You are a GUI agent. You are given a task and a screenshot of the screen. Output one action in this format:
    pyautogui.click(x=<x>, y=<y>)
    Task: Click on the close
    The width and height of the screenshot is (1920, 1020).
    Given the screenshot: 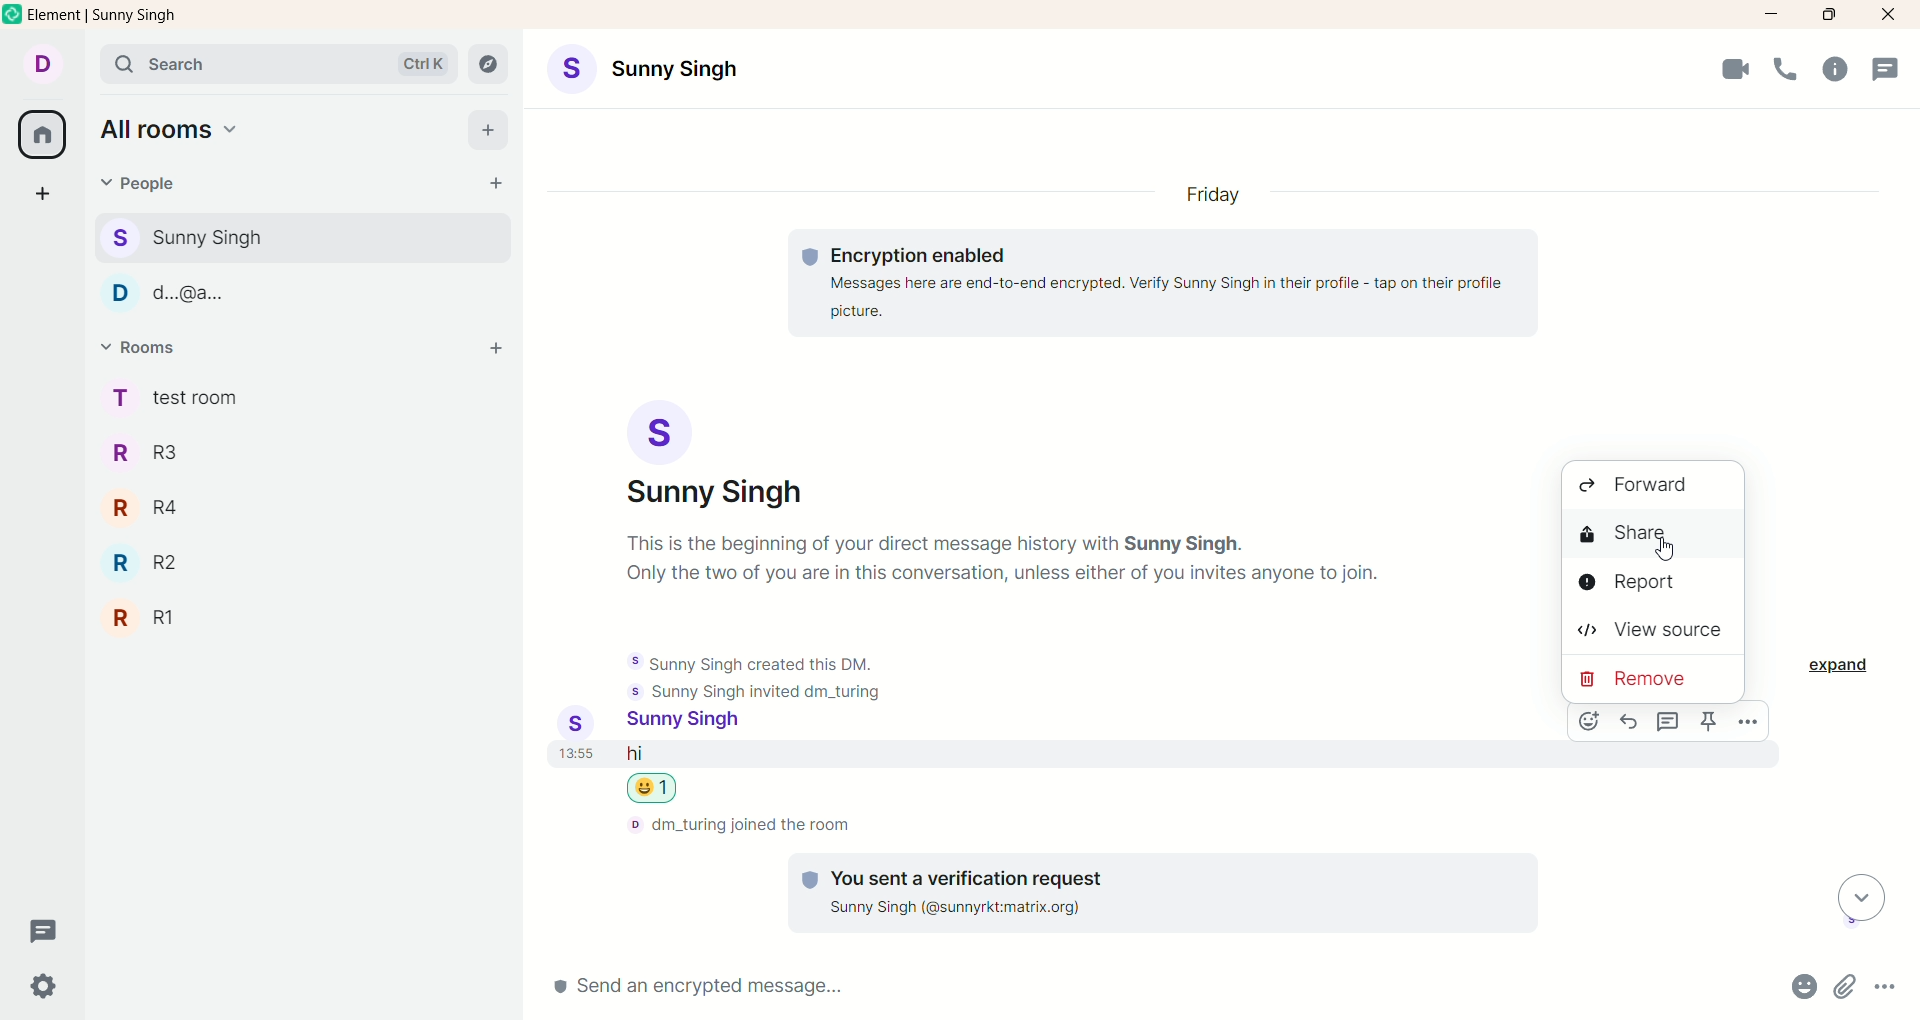 What is the action you would take?
    pyautogui.click(x=1891, y=15)
    